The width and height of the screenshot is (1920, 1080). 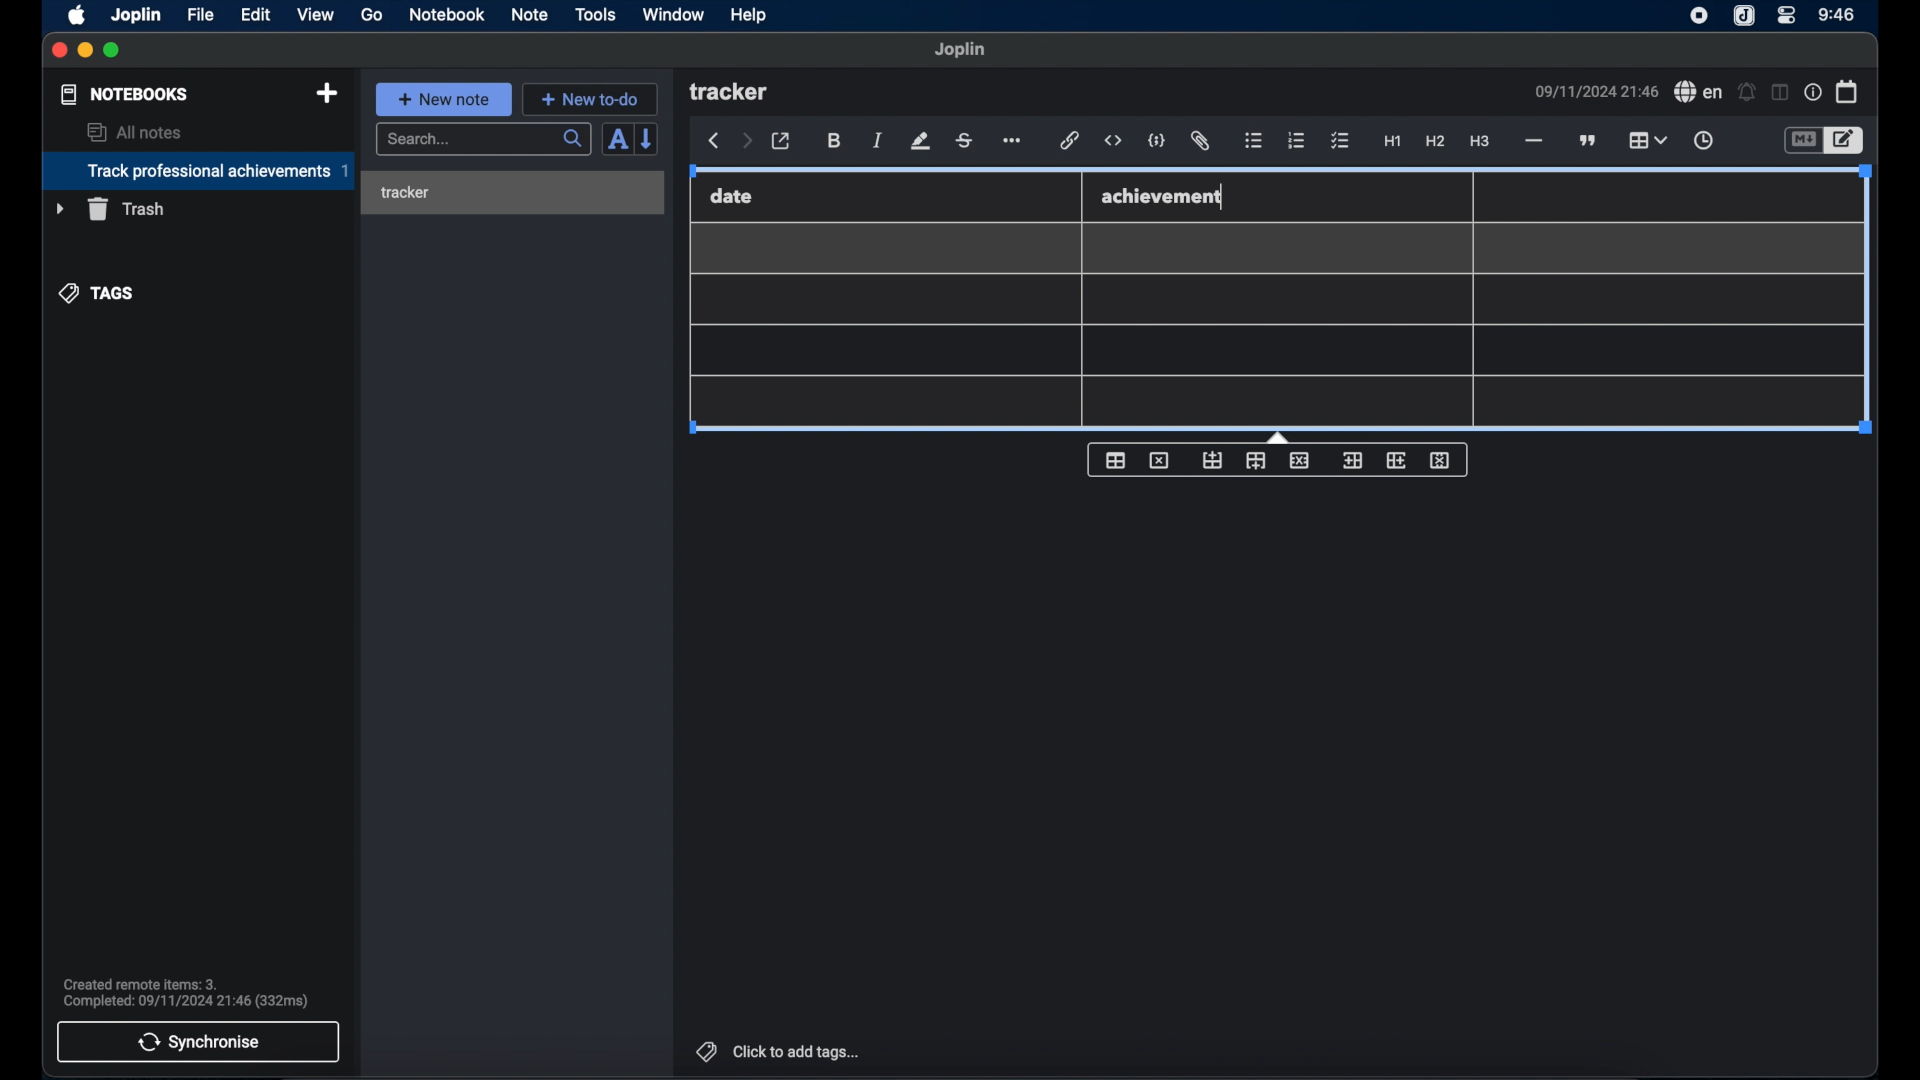 I want to click on go, so click(x=373, y=15).